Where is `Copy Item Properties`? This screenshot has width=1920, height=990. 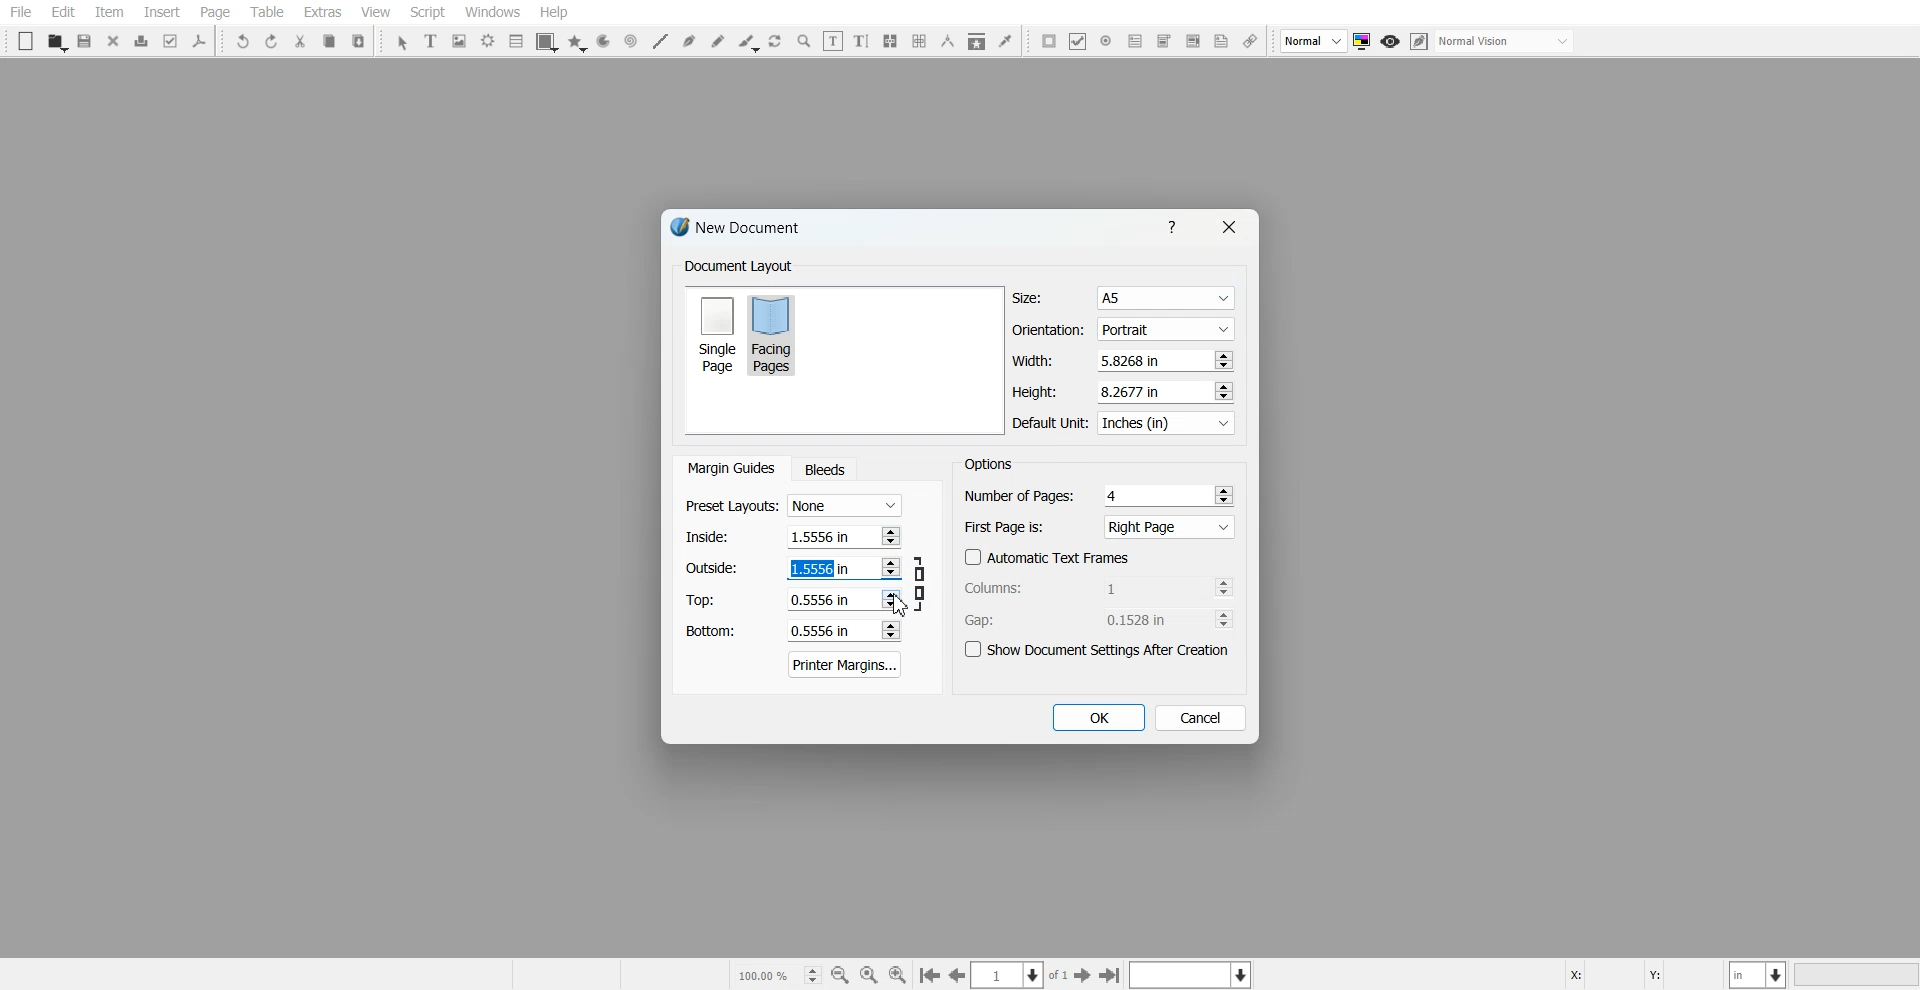
Copy Item Properties is located at coordinates (977, 41).